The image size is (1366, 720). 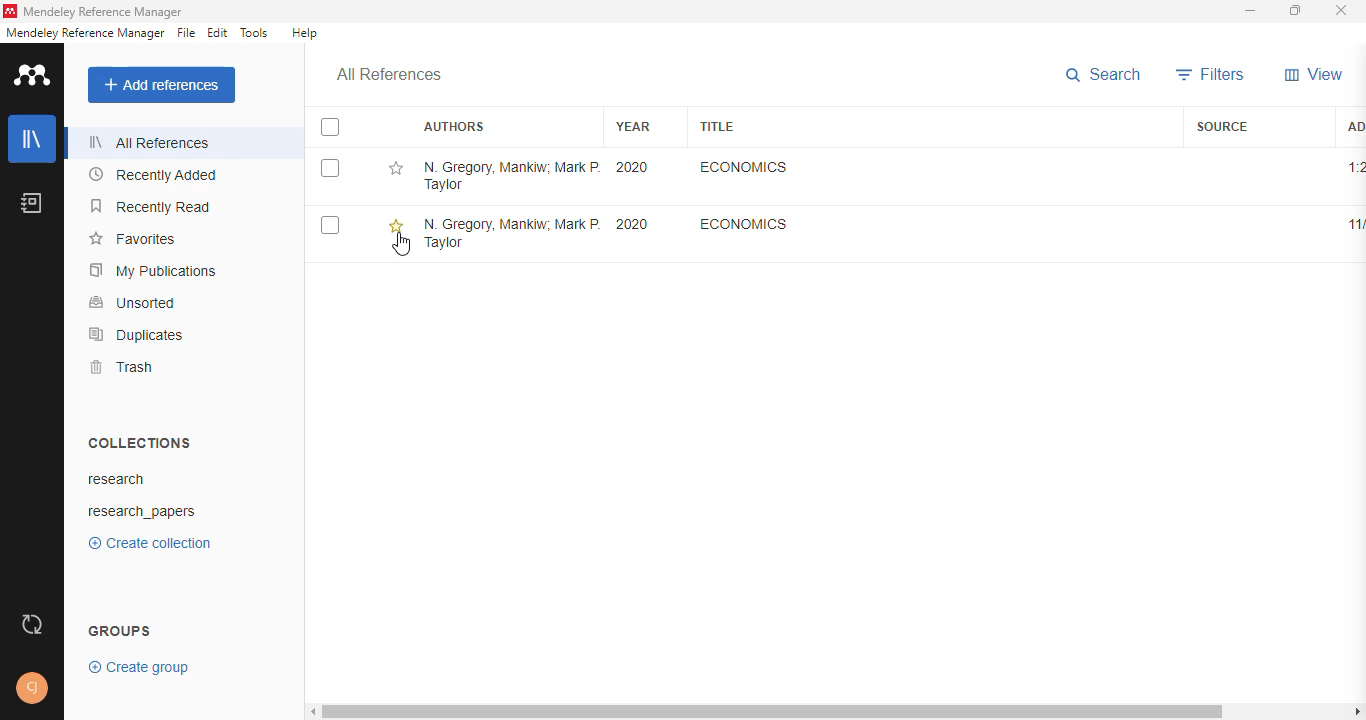 What do you see at coordinates (116, 479) in the screenshot?
I see `research` at bounding box center [116, 479].